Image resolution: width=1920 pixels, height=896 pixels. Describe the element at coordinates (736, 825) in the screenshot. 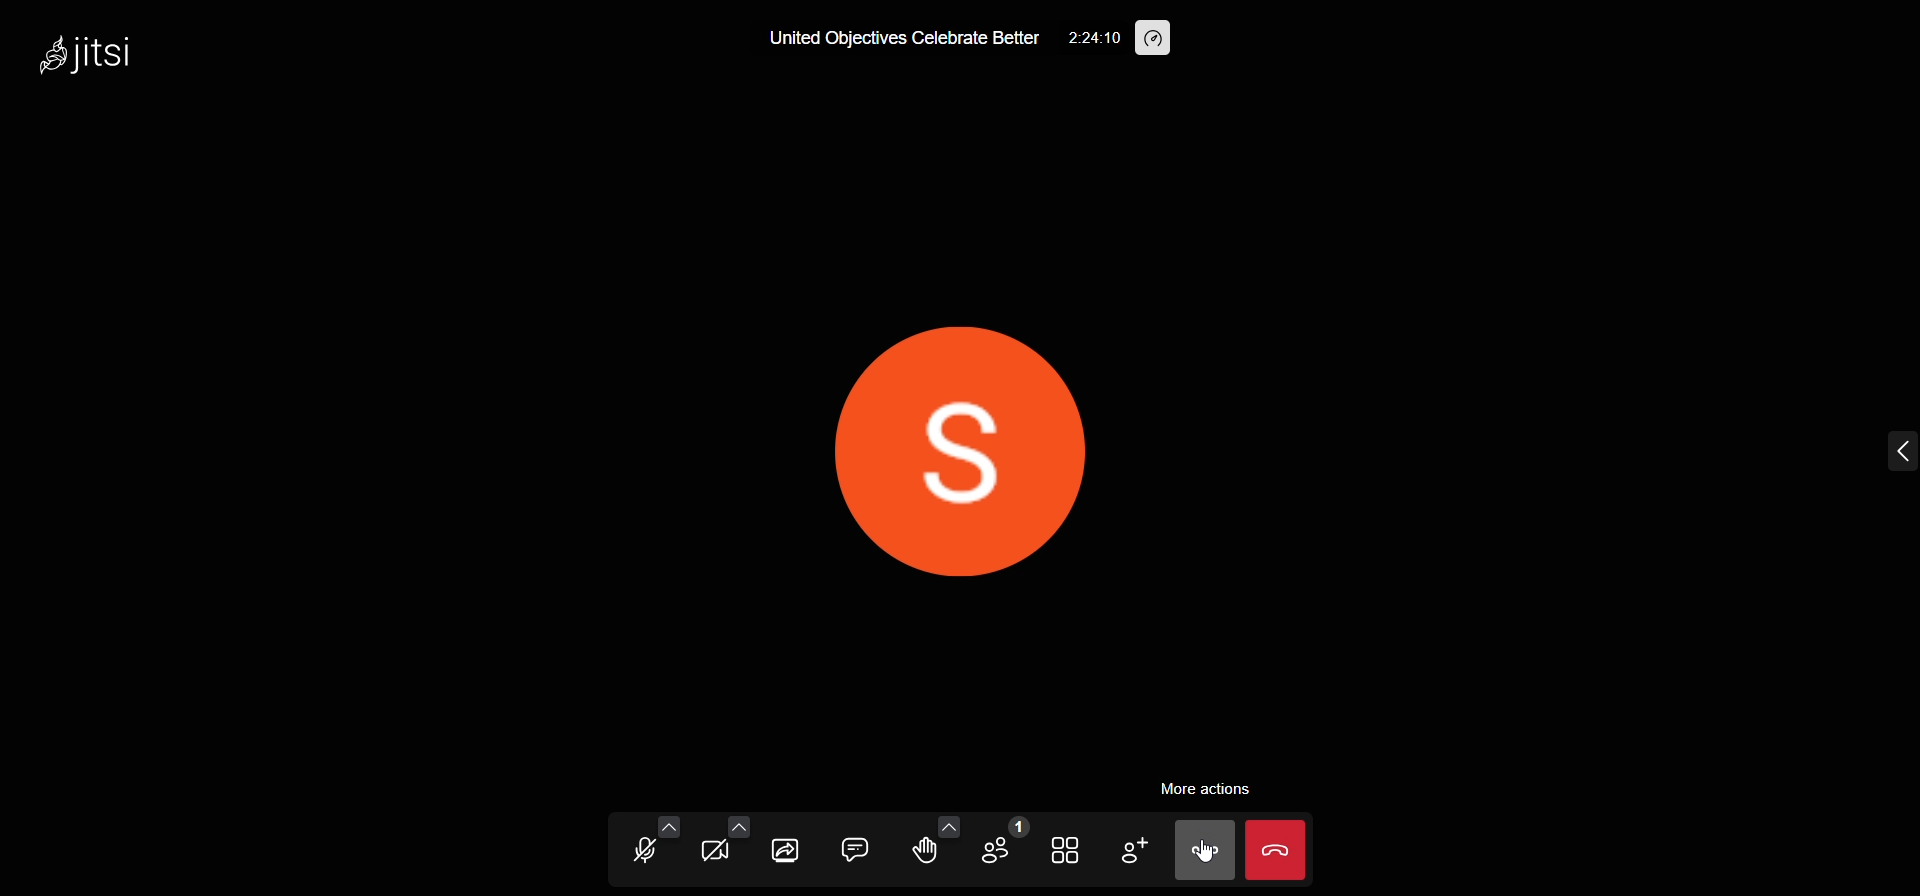

I see `more video options` at that location.